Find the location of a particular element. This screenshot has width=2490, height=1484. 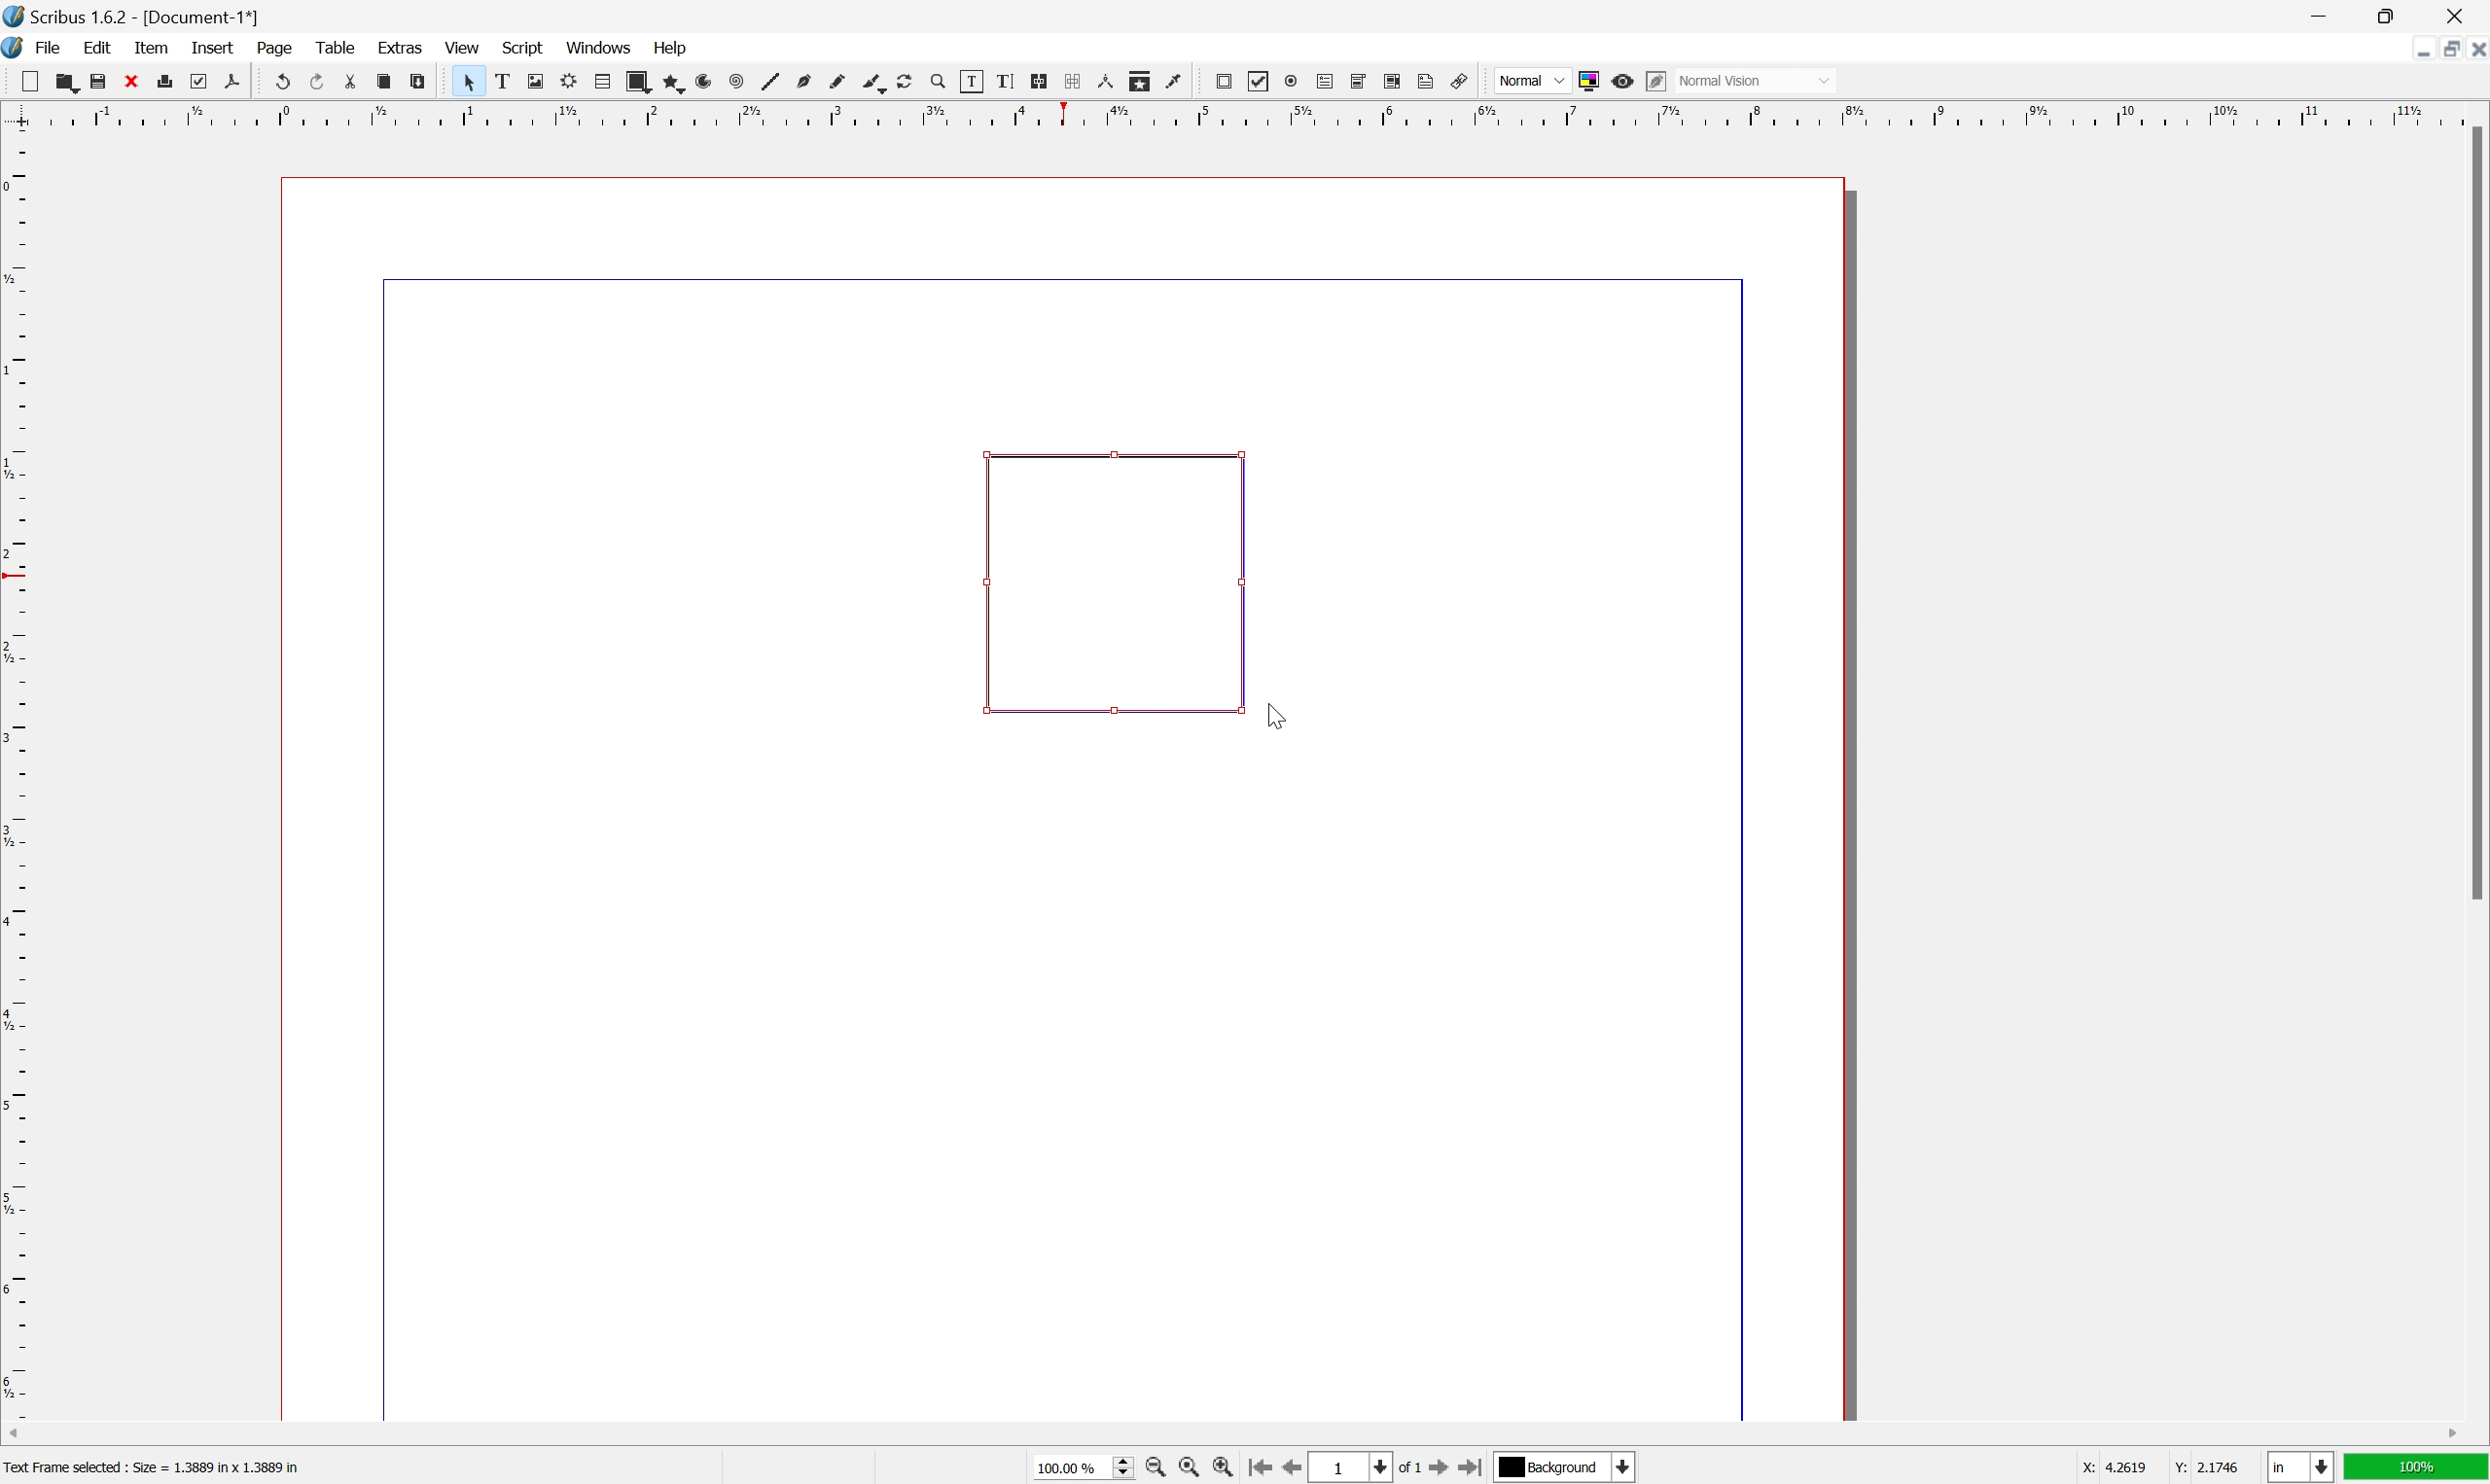

text annotation is located at coordinates (1427, 80).